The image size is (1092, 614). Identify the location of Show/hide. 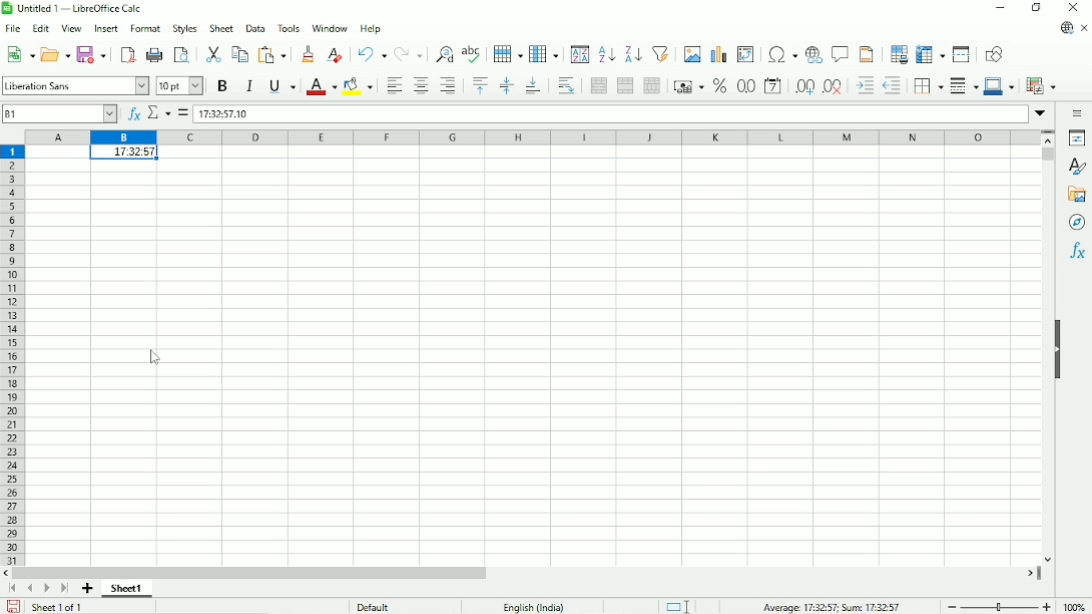
(1059, 348).